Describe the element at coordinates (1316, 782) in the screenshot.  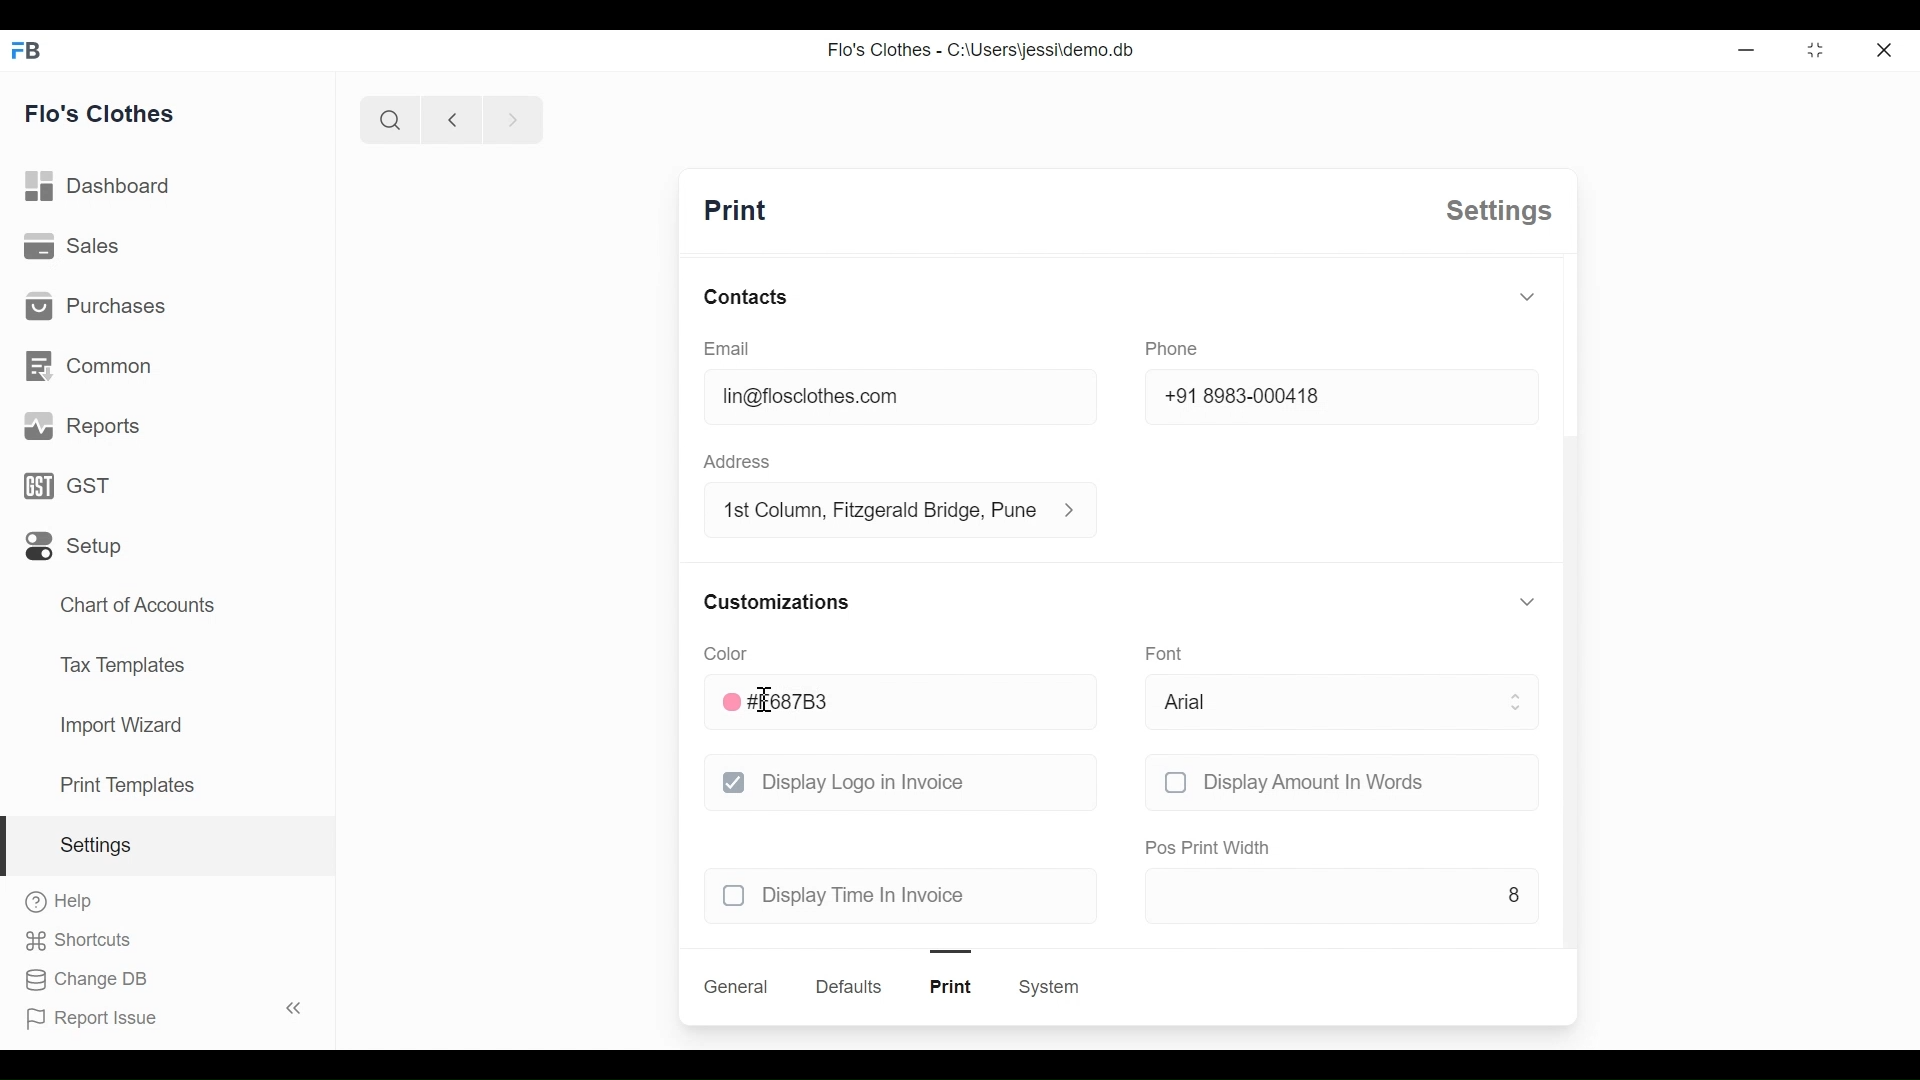
I see `display amount in words` at that location.